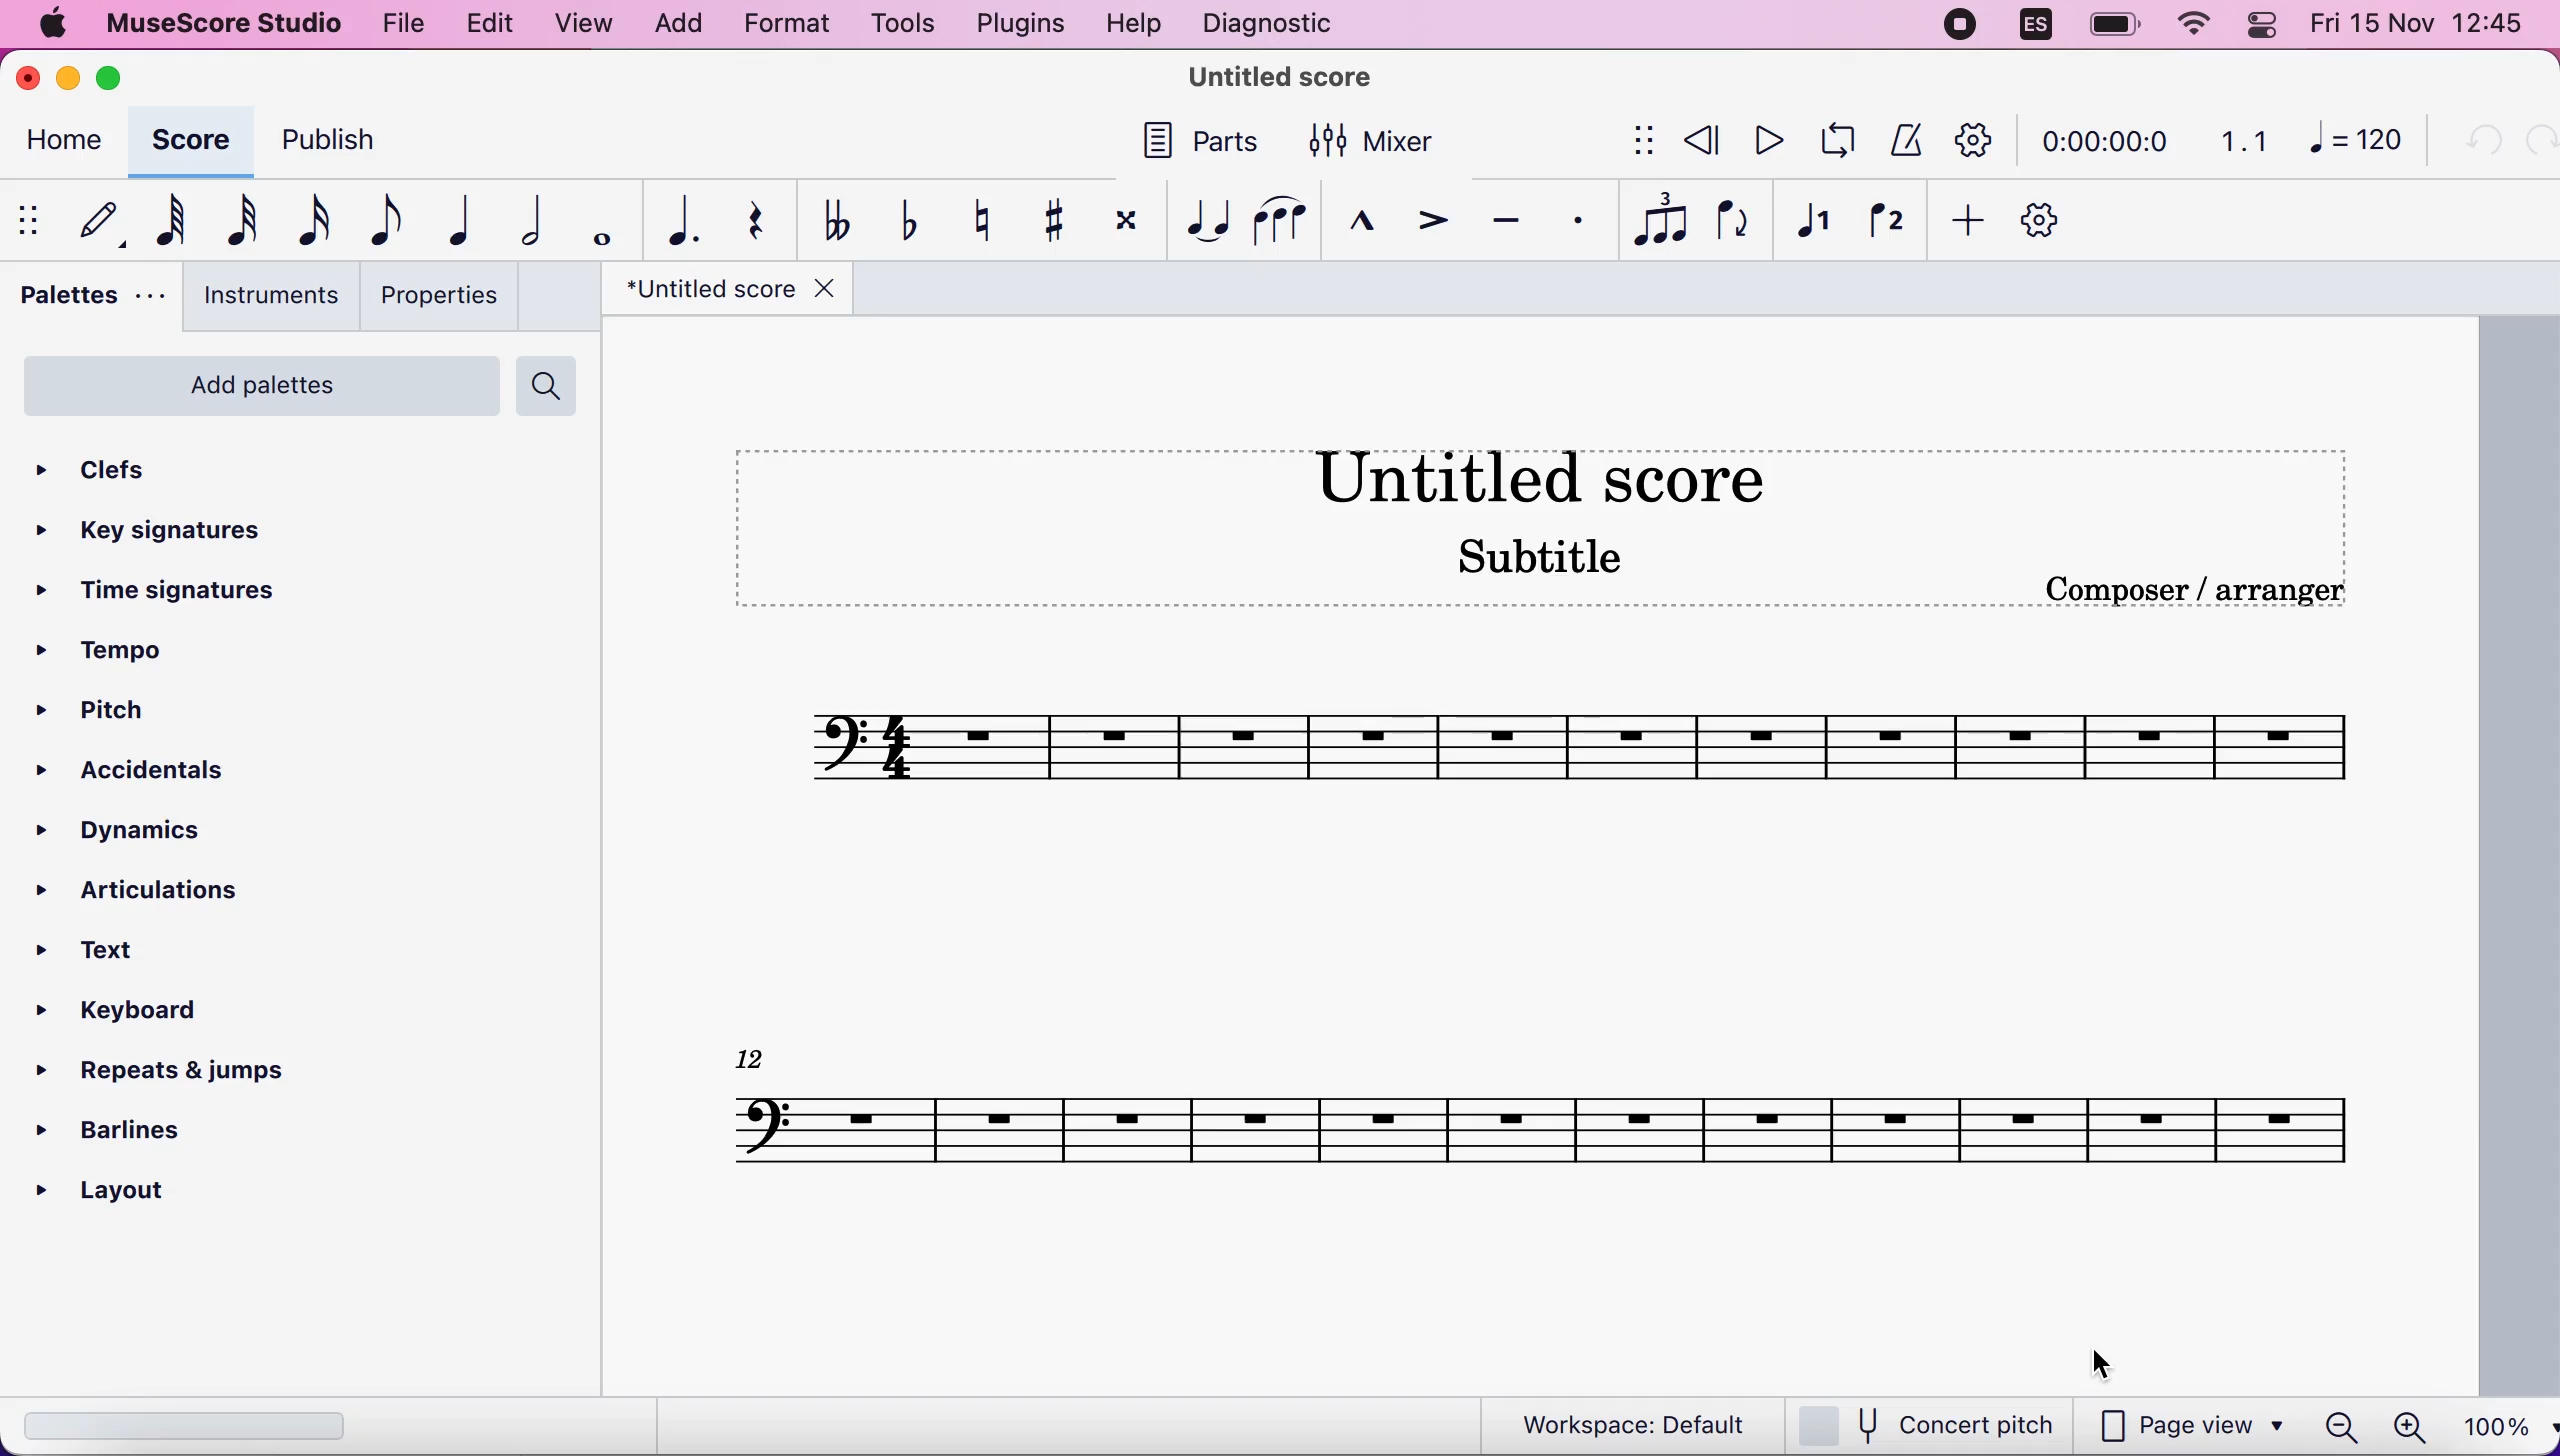 This screenshot has width=2560, height=1456. I want to click on add, so click(677, 24).